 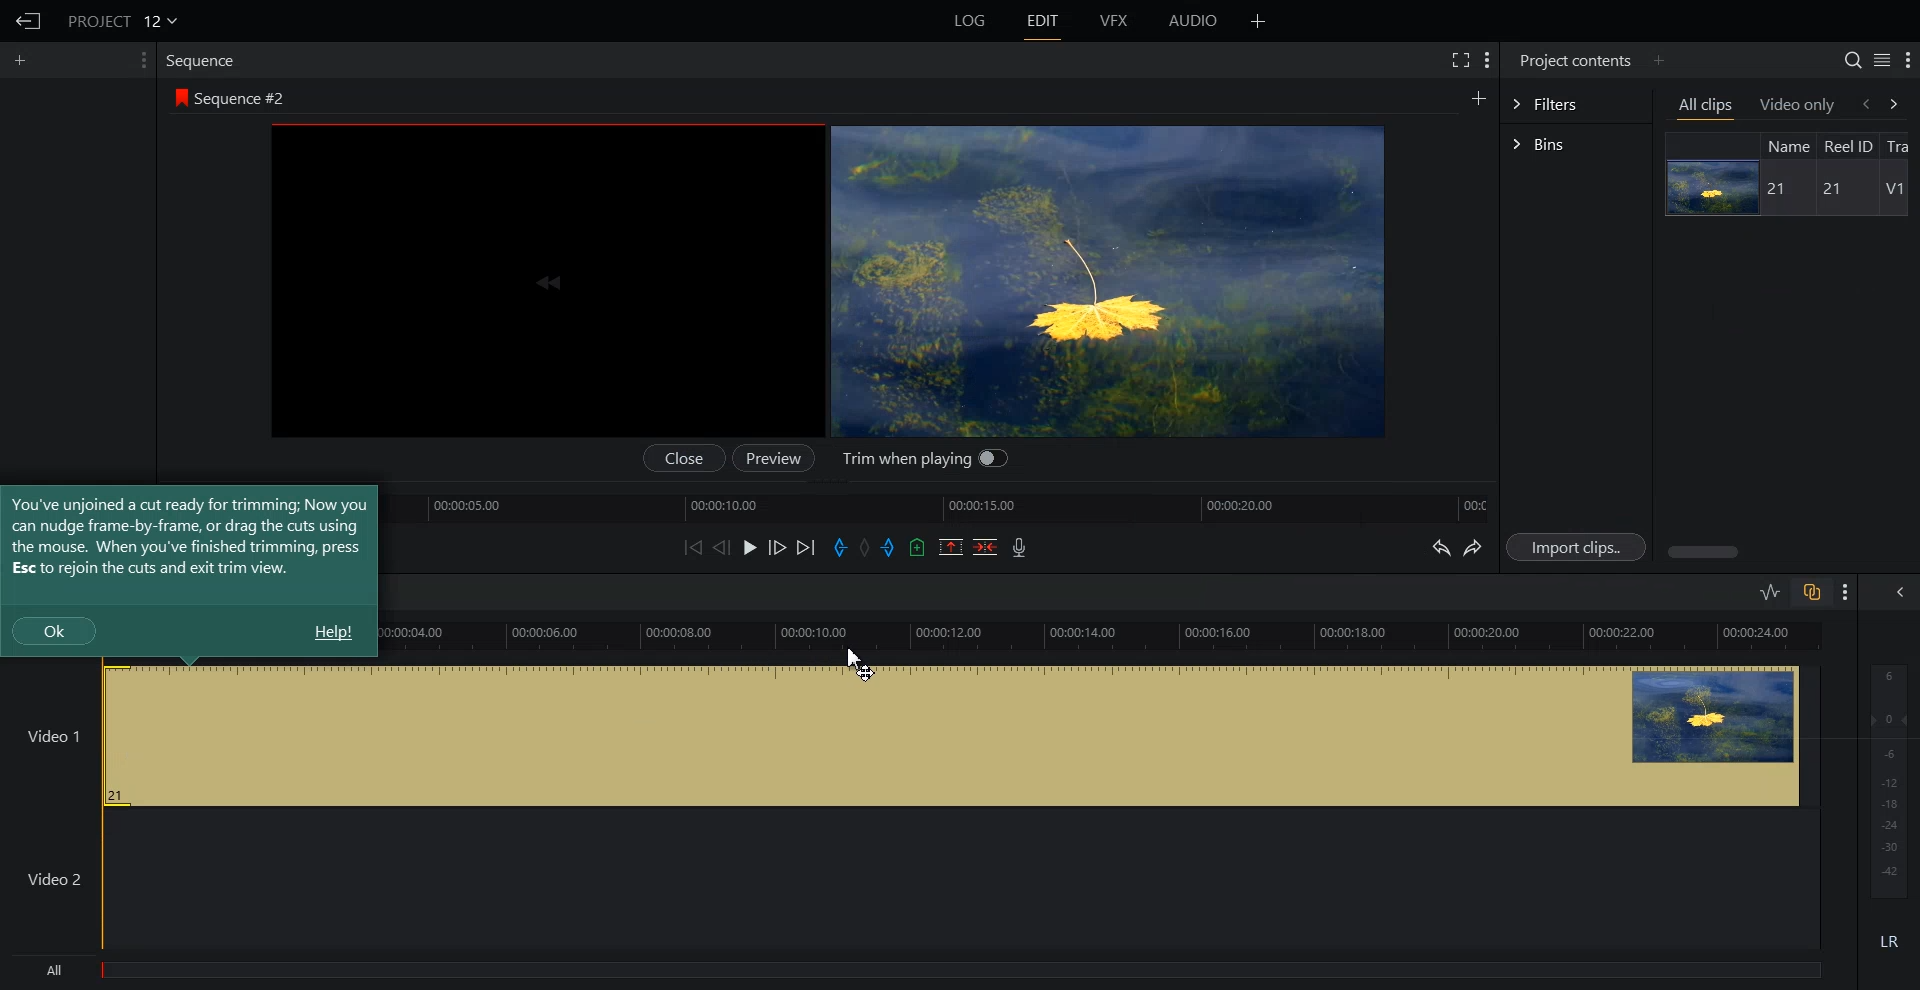 I want to click on Reel ID, so click(x=1848, y=146).